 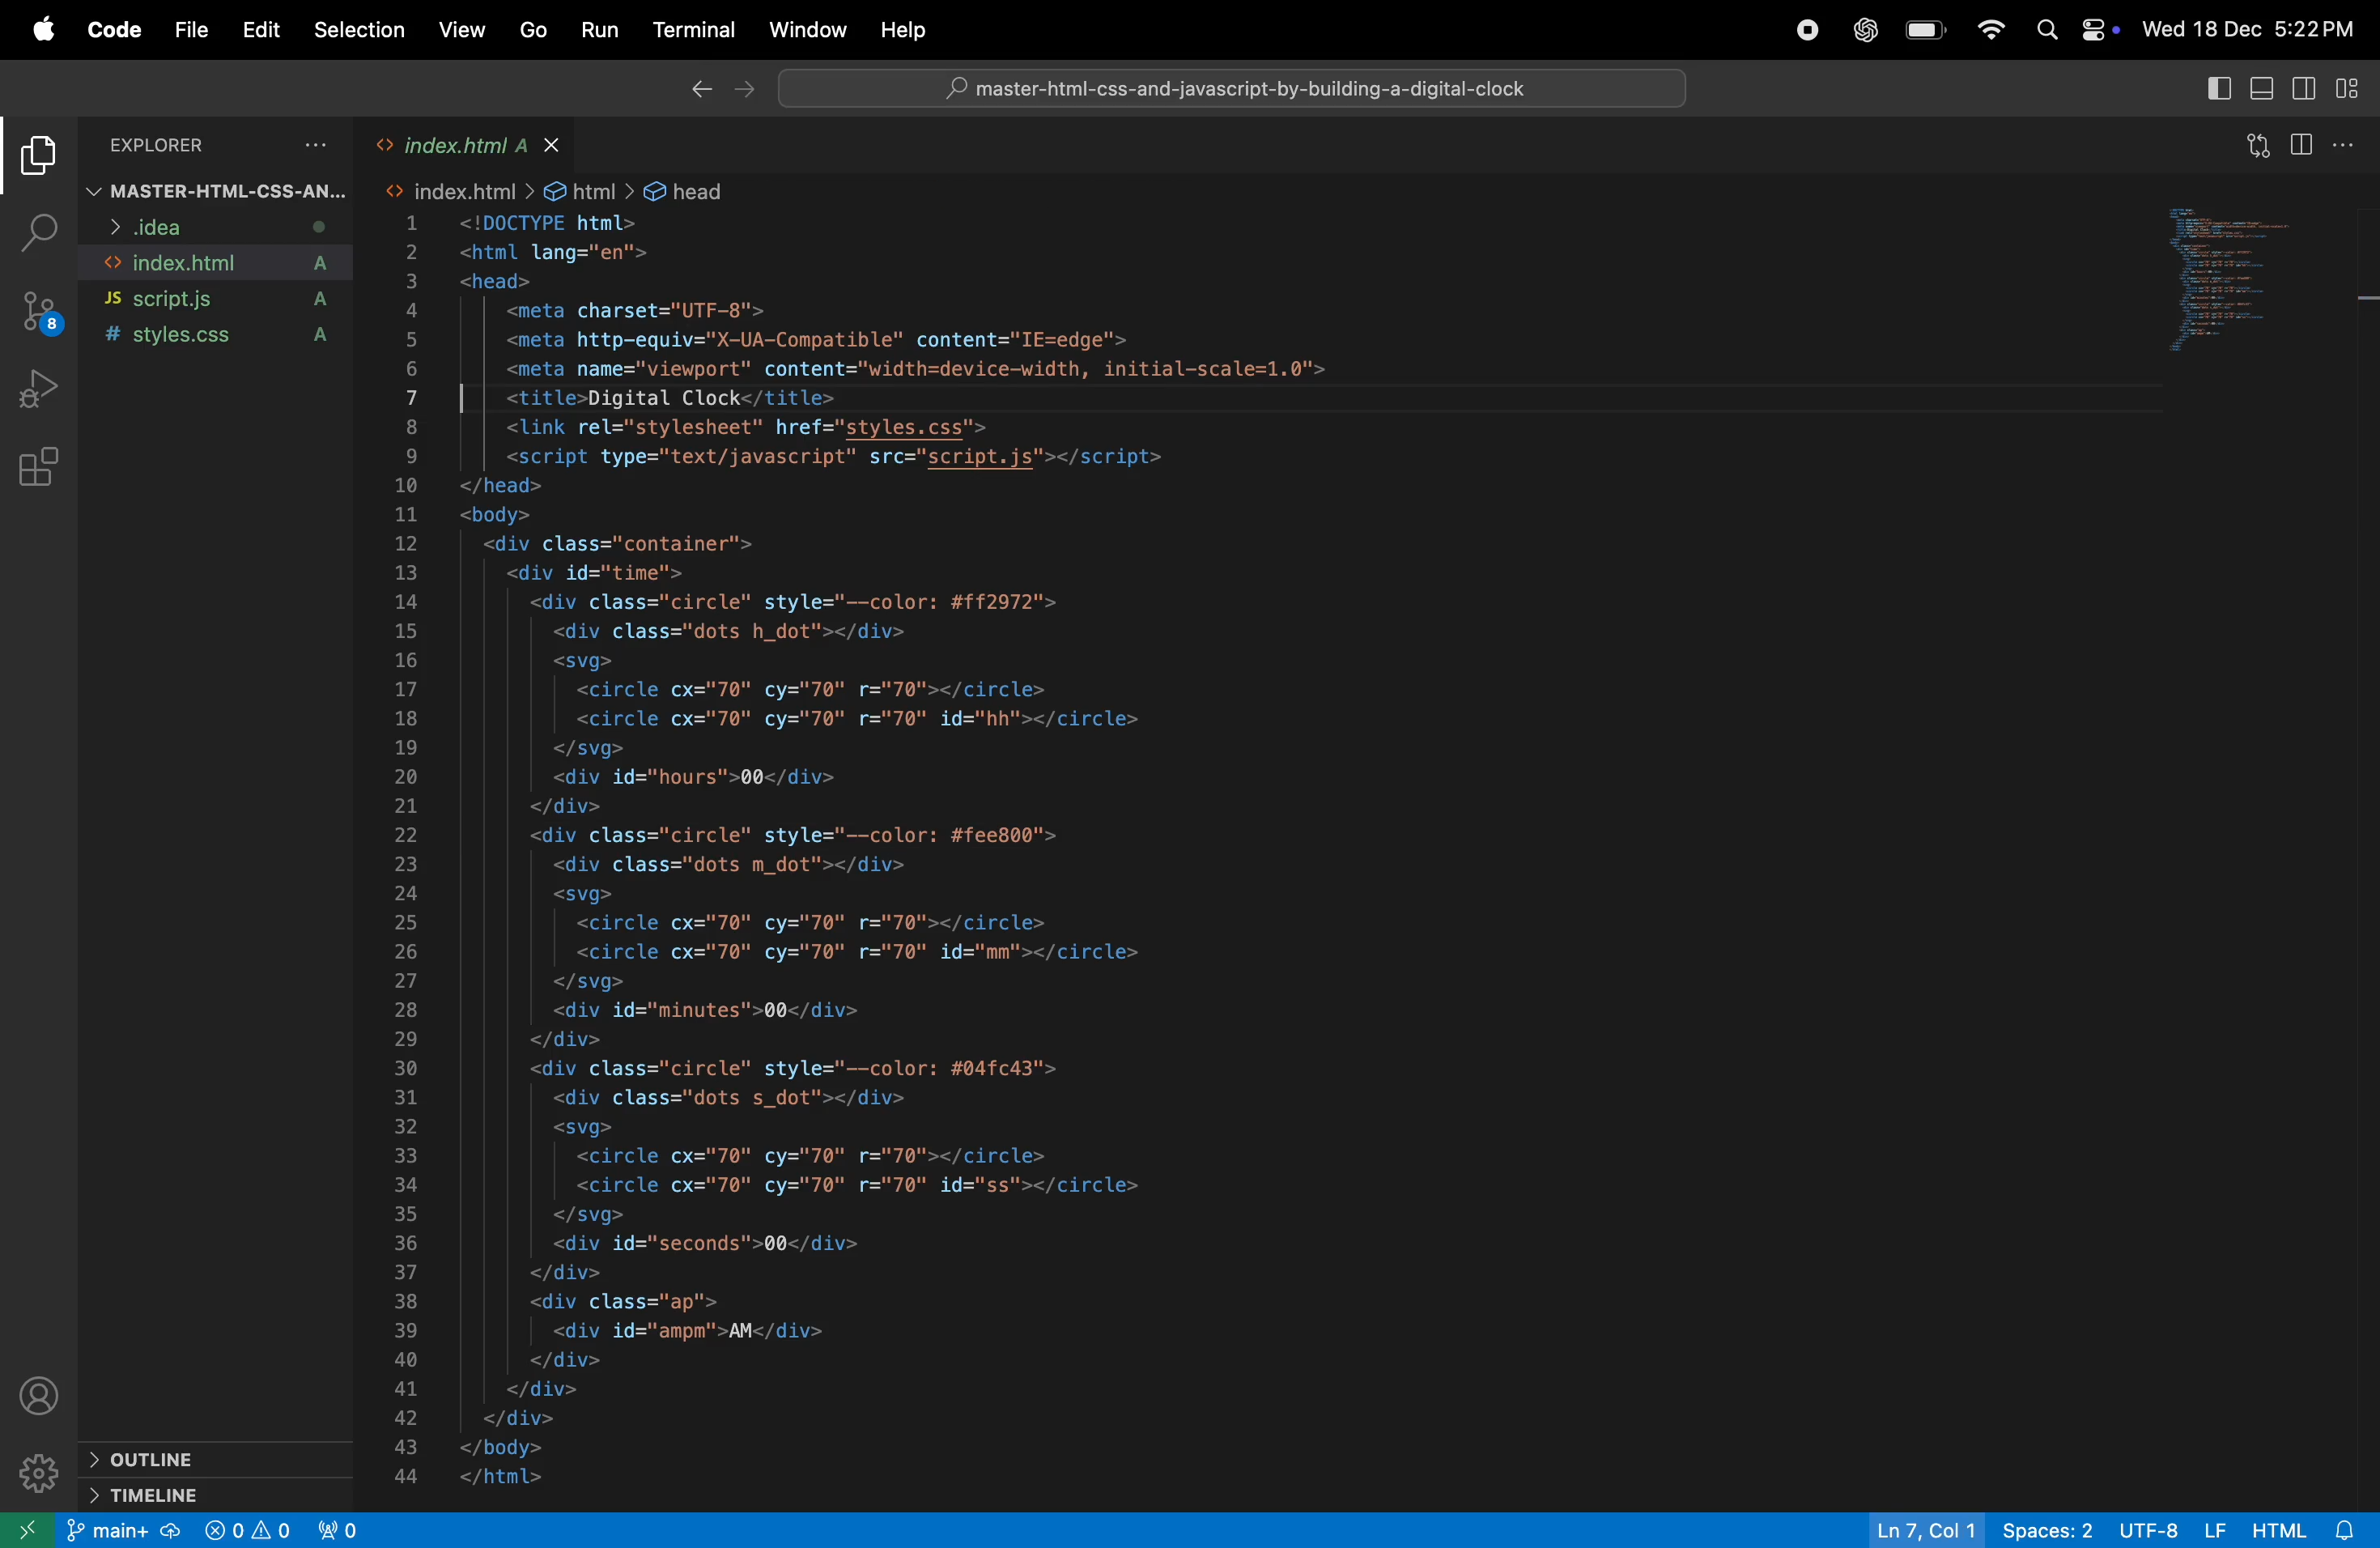 What do you see at coordinates (47, 1395) in the screenshot?
I see `profile` at bounding box center [47, 1395].